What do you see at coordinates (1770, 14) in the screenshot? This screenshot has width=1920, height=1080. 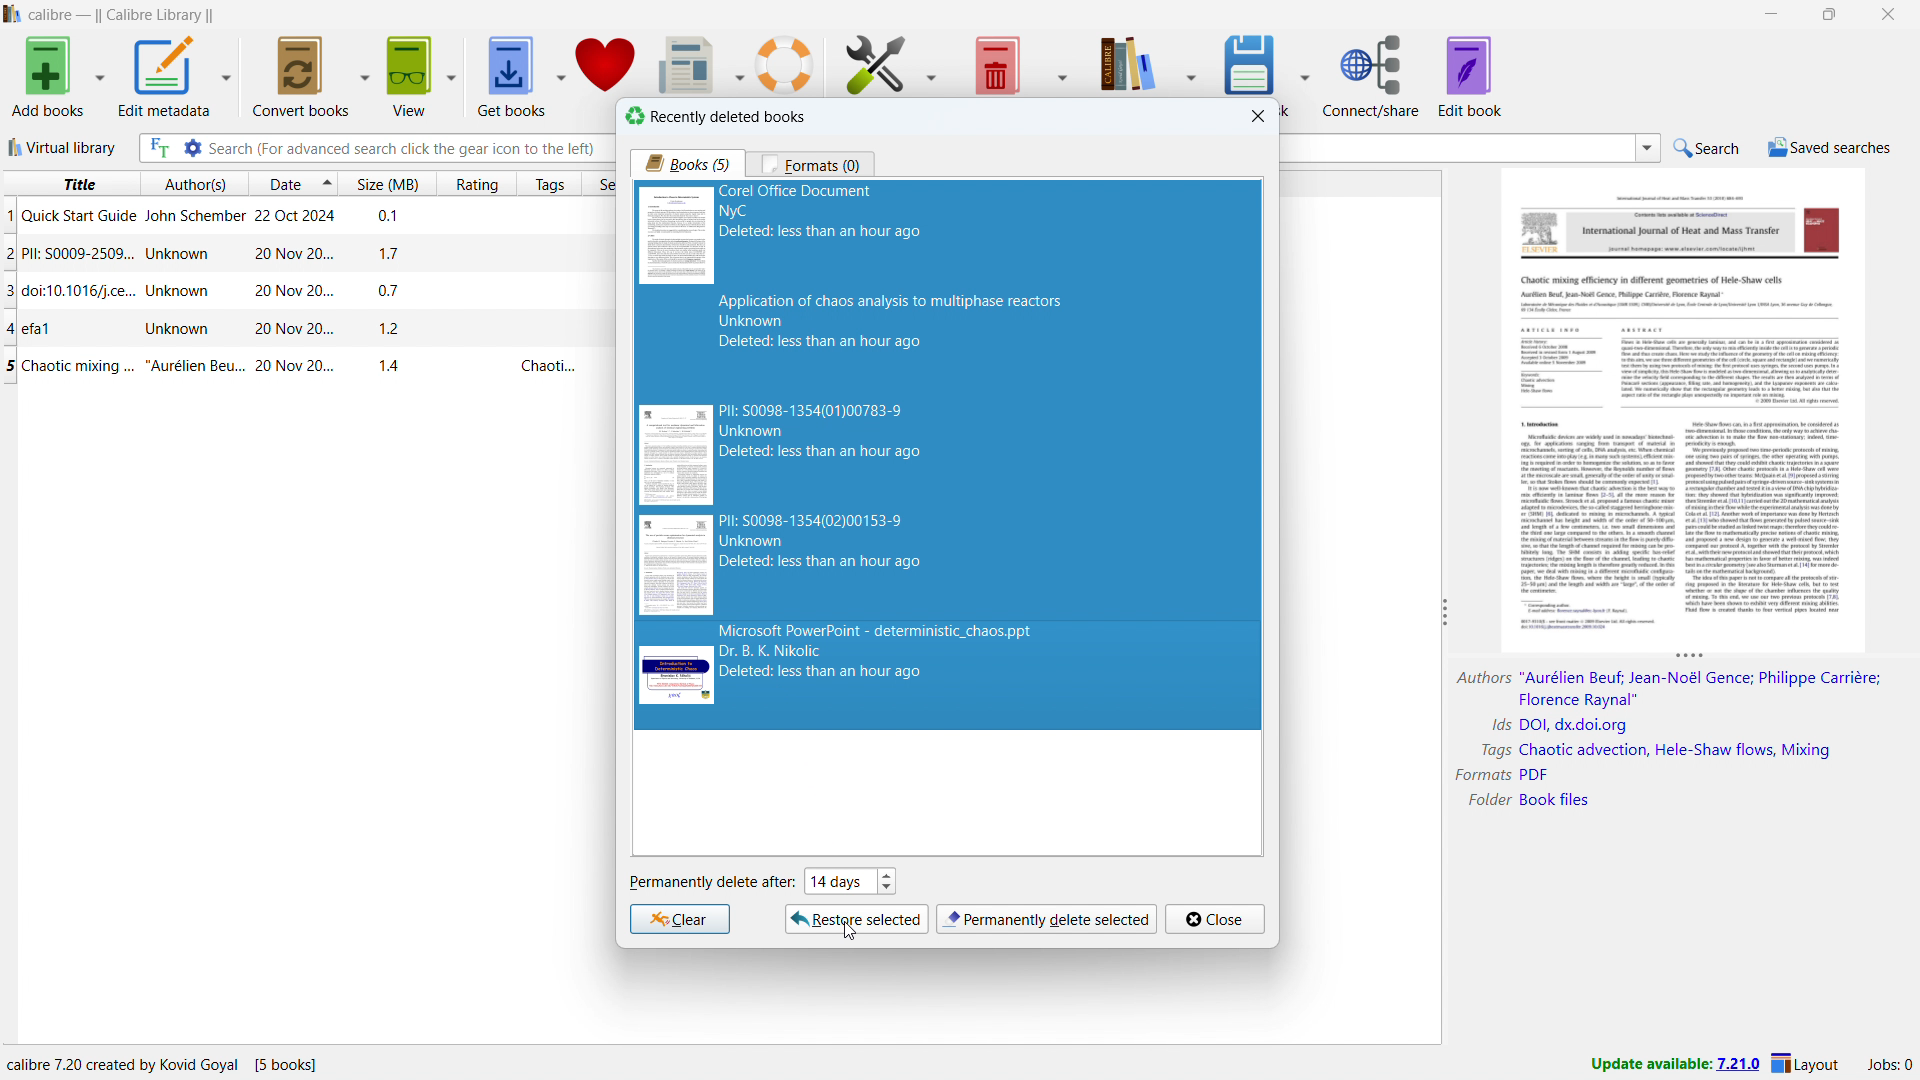 I see `minimize` at bounding box center [1770, 14].